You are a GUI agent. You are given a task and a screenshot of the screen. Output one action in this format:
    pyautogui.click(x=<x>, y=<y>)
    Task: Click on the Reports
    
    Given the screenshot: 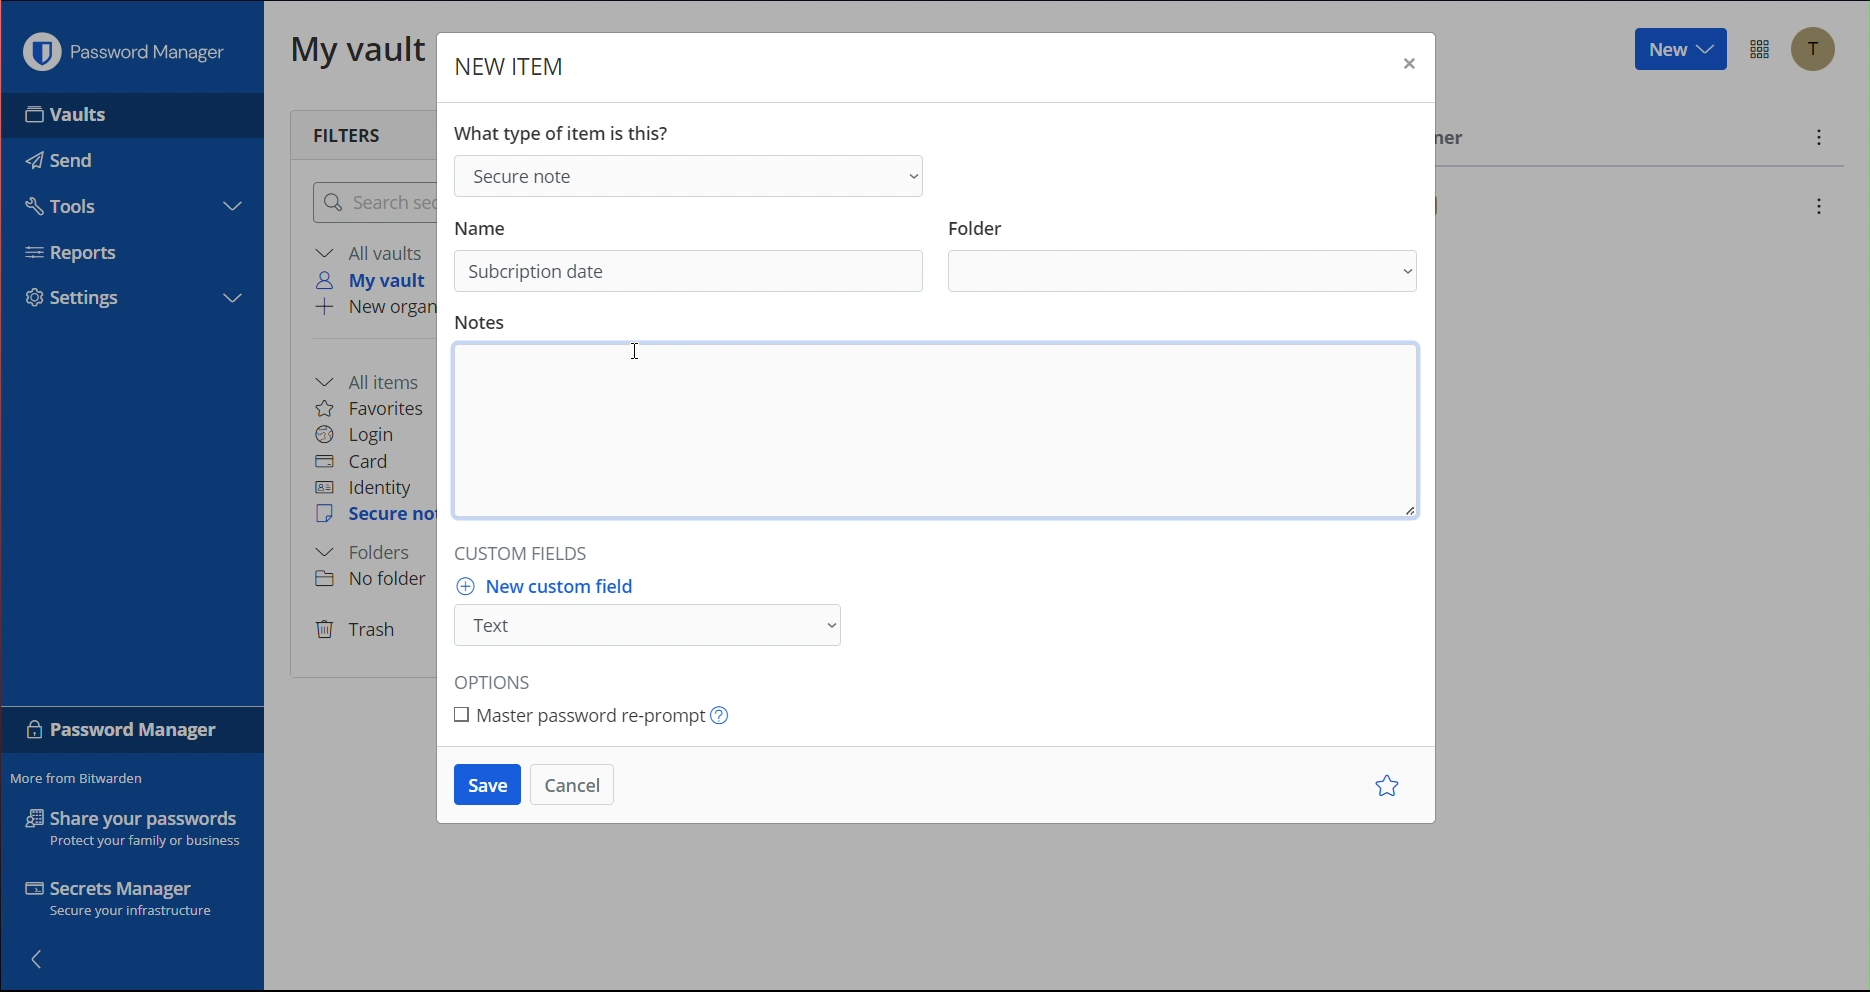 What is the action you would take?
    pyautogui.click(x=81, y=256)
    